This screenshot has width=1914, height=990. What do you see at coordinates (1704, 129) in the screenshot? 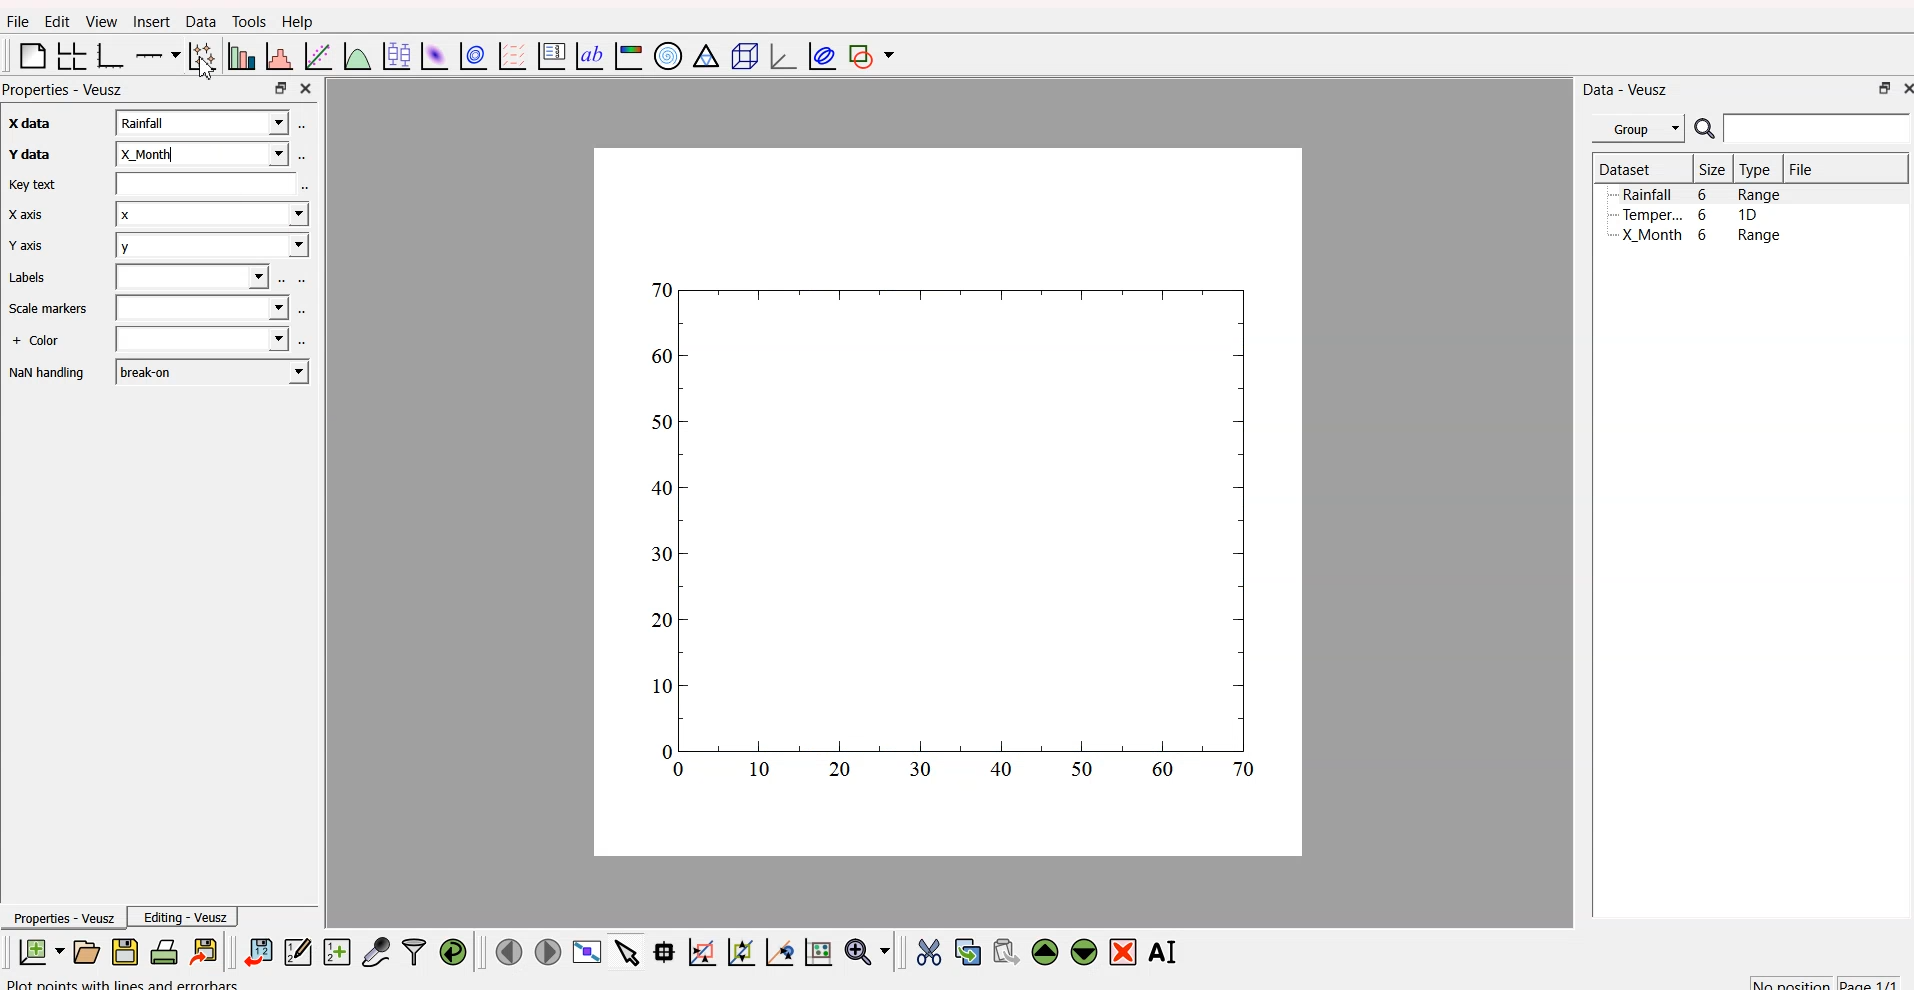
I see `search icon` at bounding box center [1704, 129].